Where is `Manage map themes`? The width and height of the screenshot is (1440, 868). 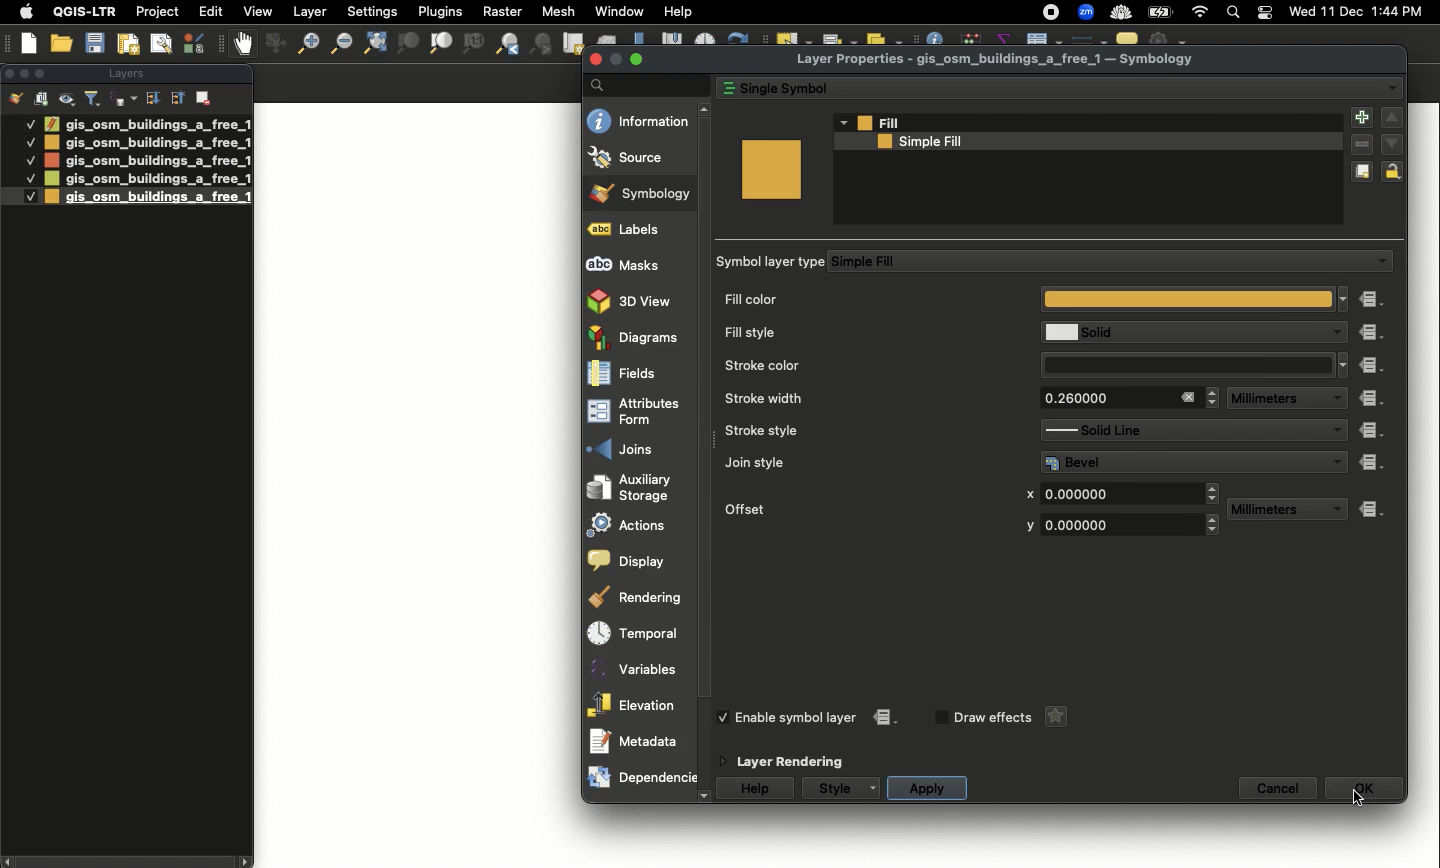 Manage map themes is located at coordinates (68, 99).